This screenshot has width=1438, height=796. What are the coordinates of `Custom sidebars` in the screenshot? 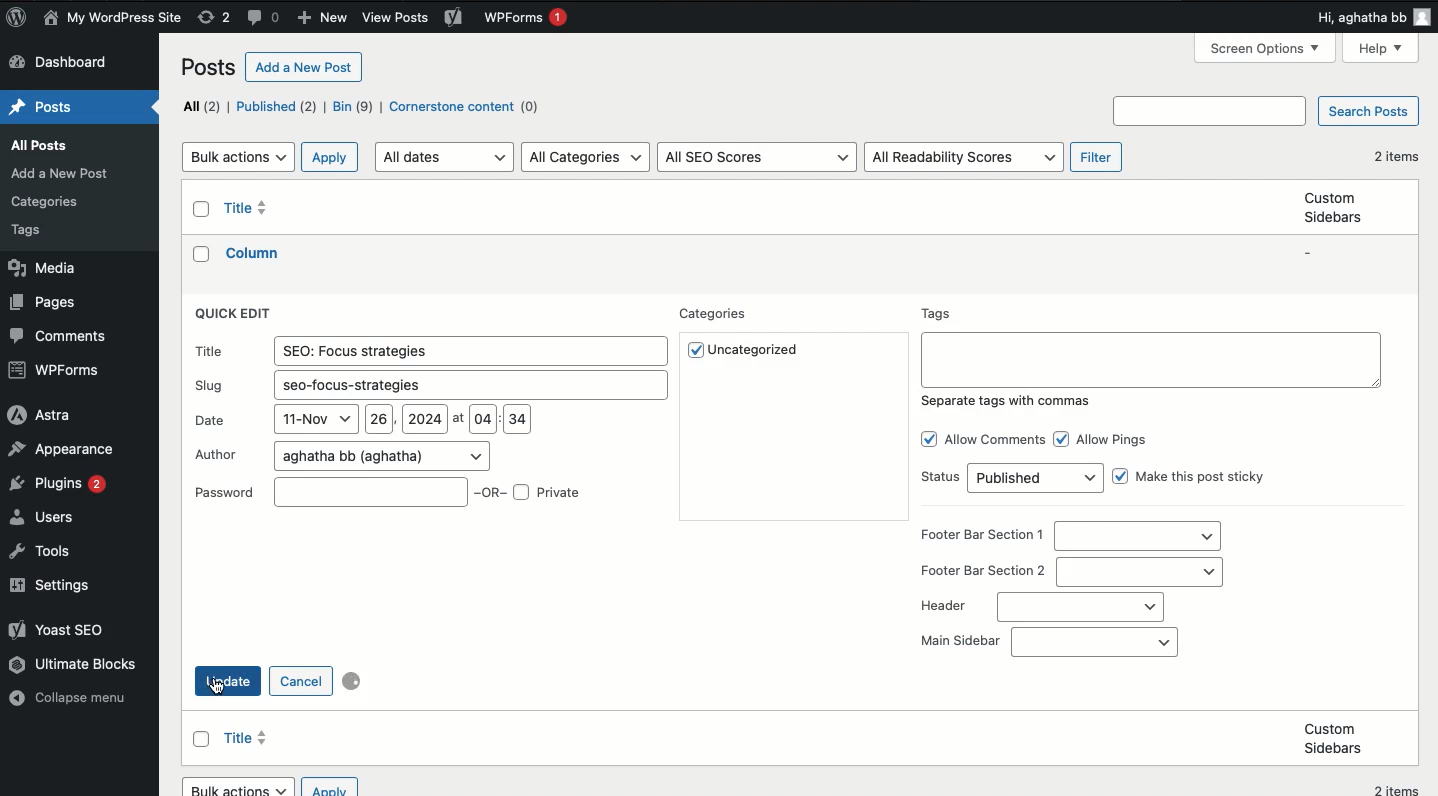 It's located at (1333, 738).